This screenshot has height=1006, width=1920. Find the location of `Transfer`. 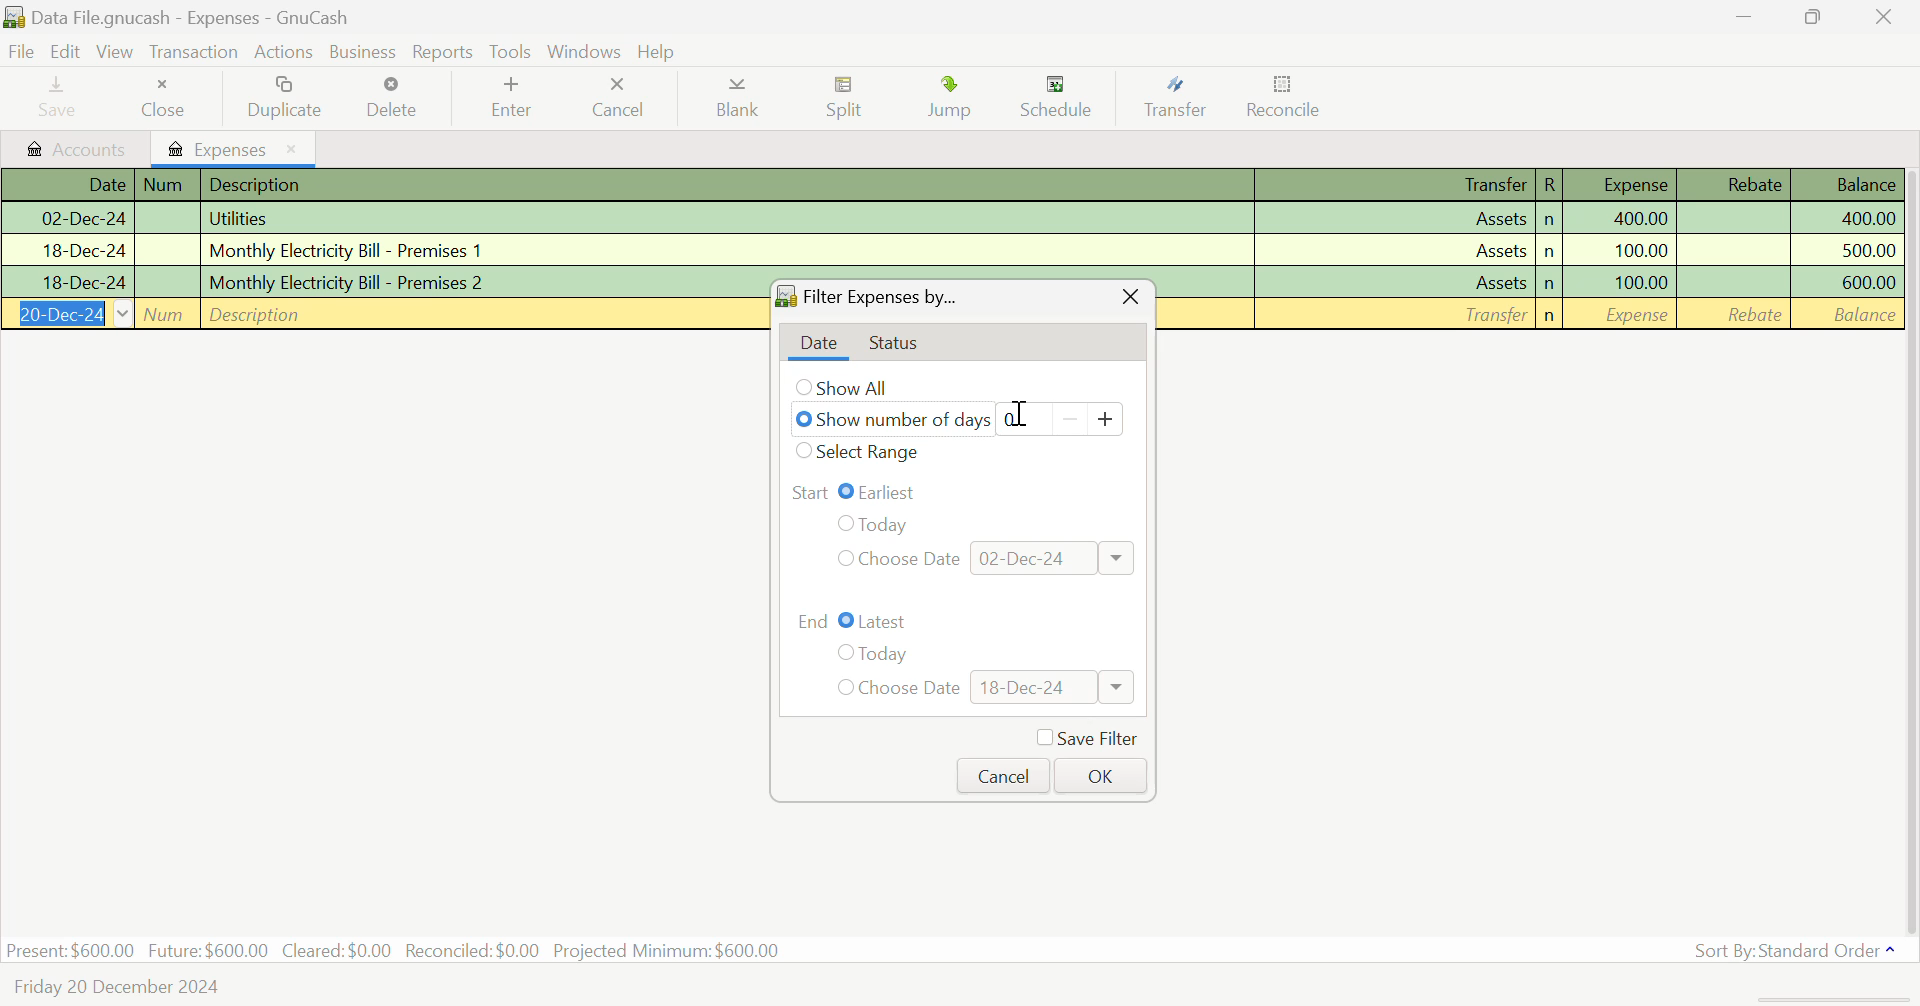

Transfer is located at coordinates (1393, 314).